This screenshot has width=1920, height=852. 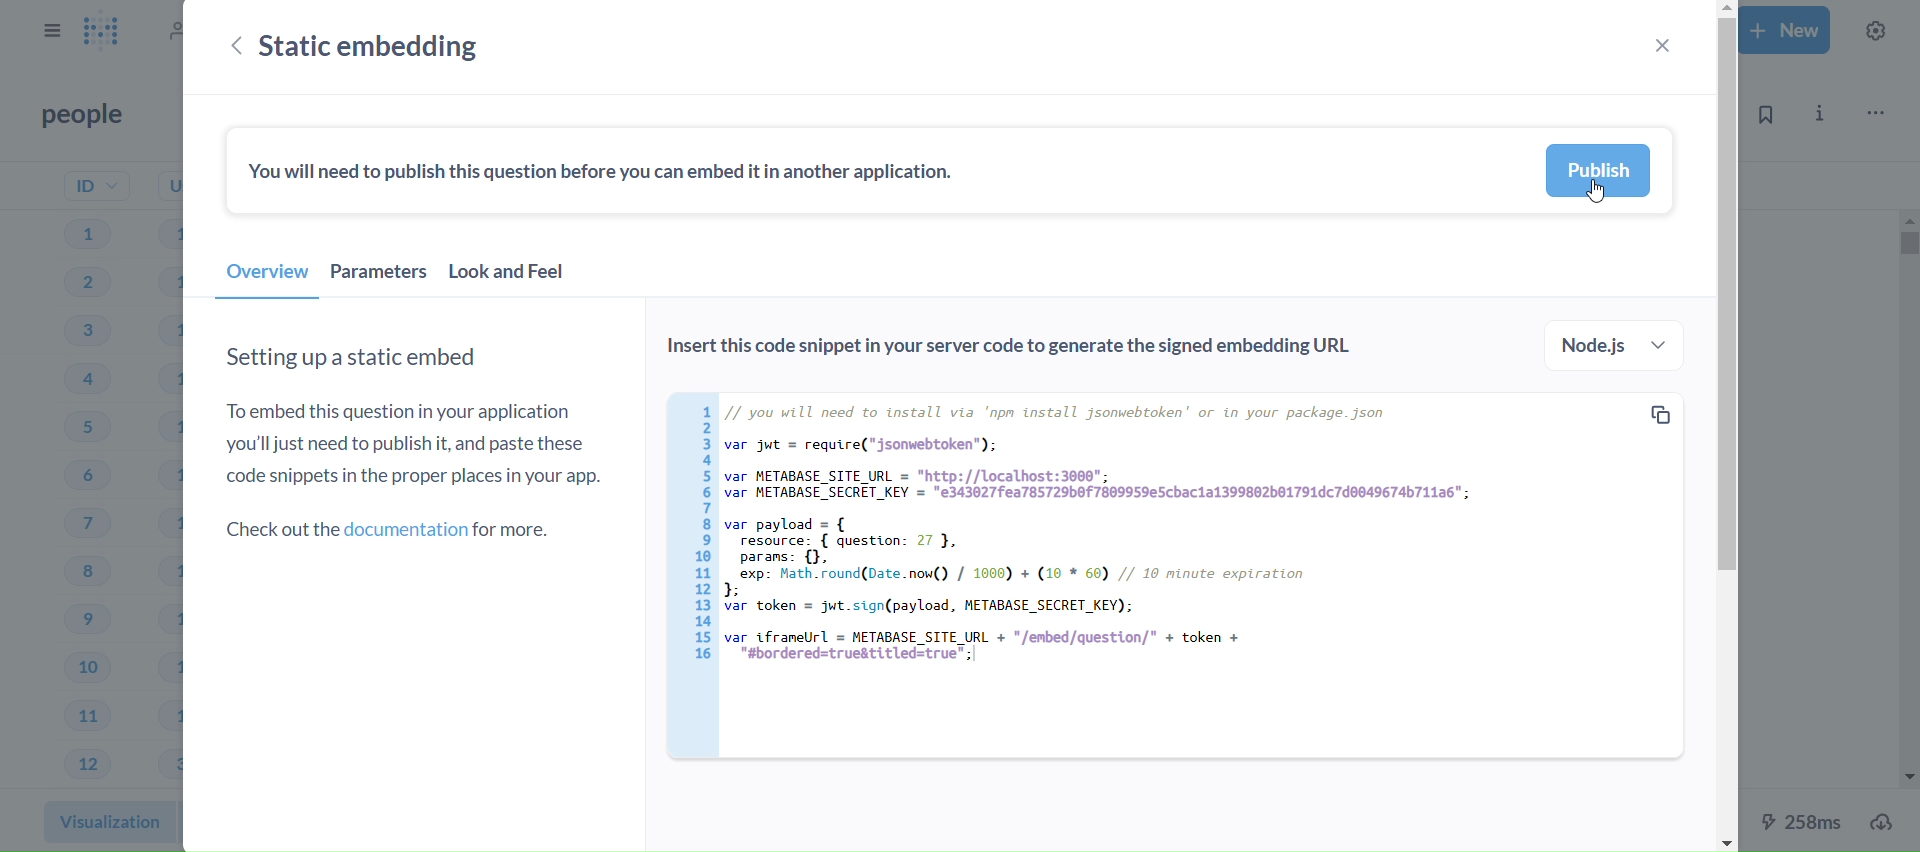 What do you see at coordinates (1725, 426) in the screenshot?
I see `vertical scroll bar` at bounding box center [1725, 426].